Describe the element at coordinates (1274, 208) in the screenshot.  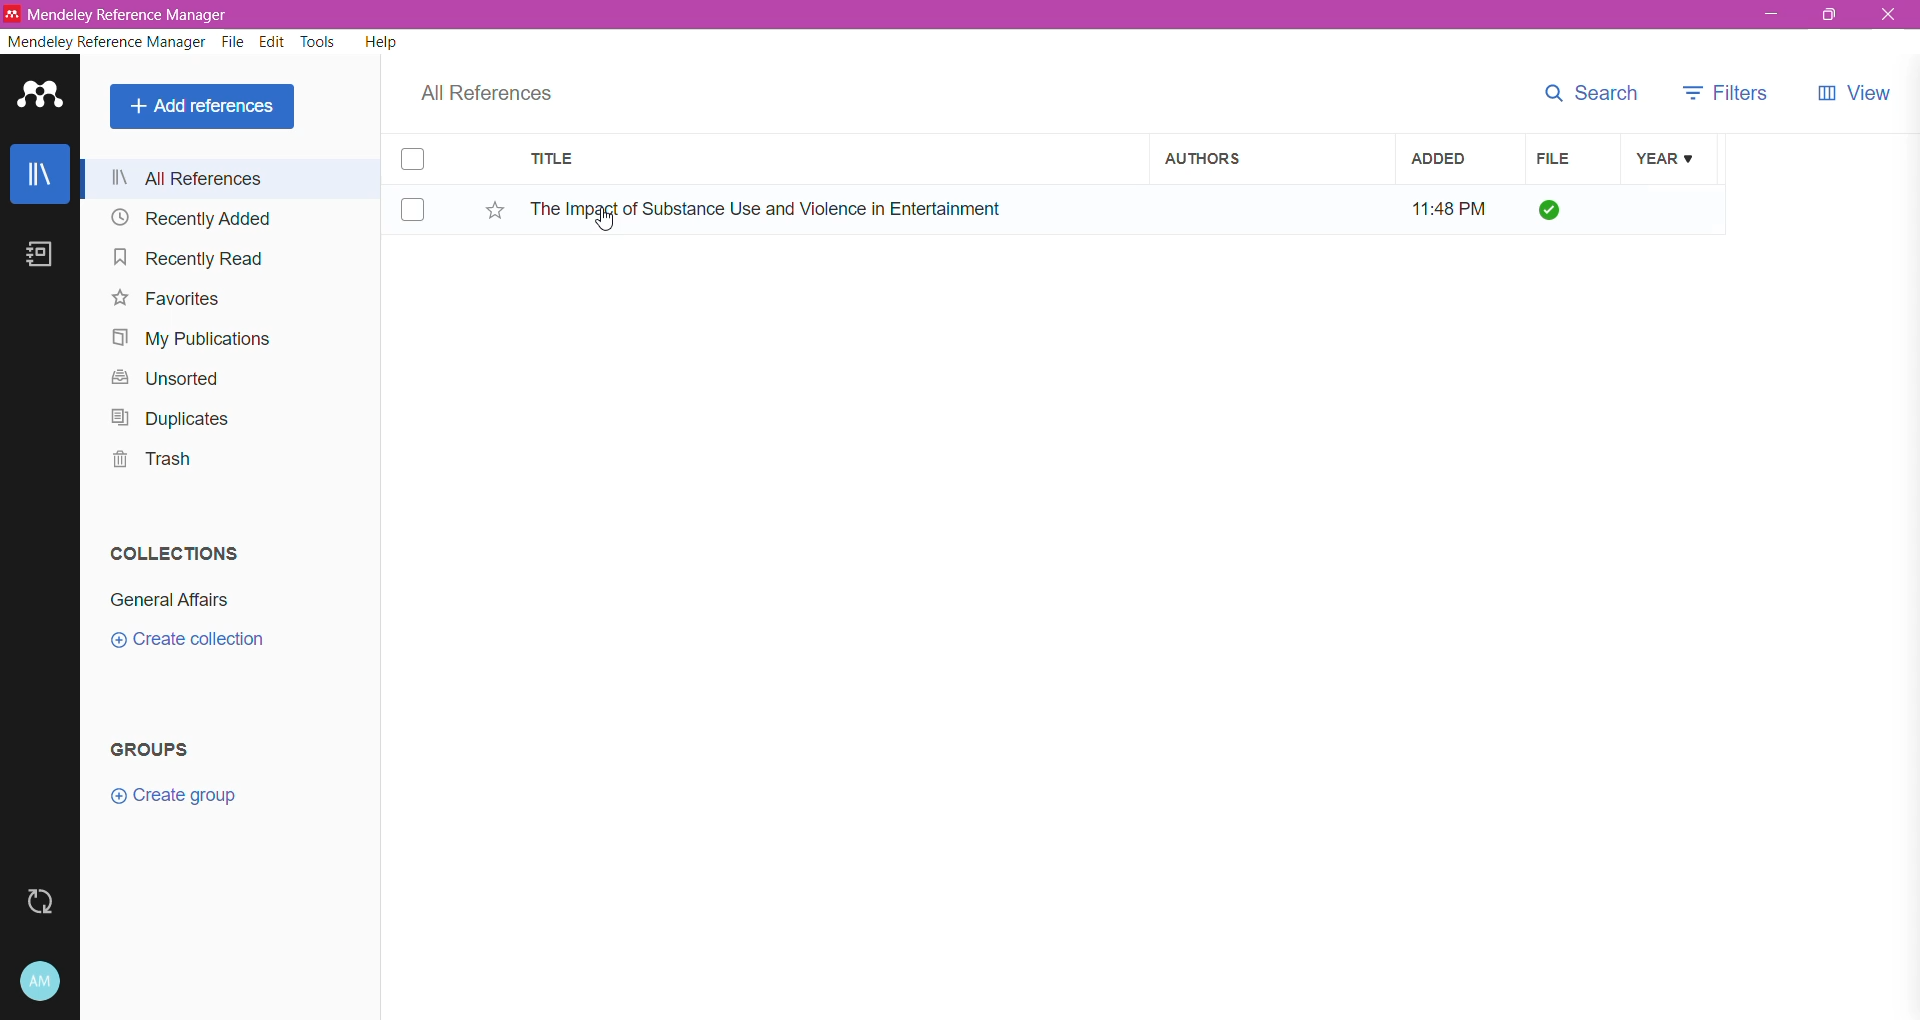
I see `Author Name of the reference` at that location.